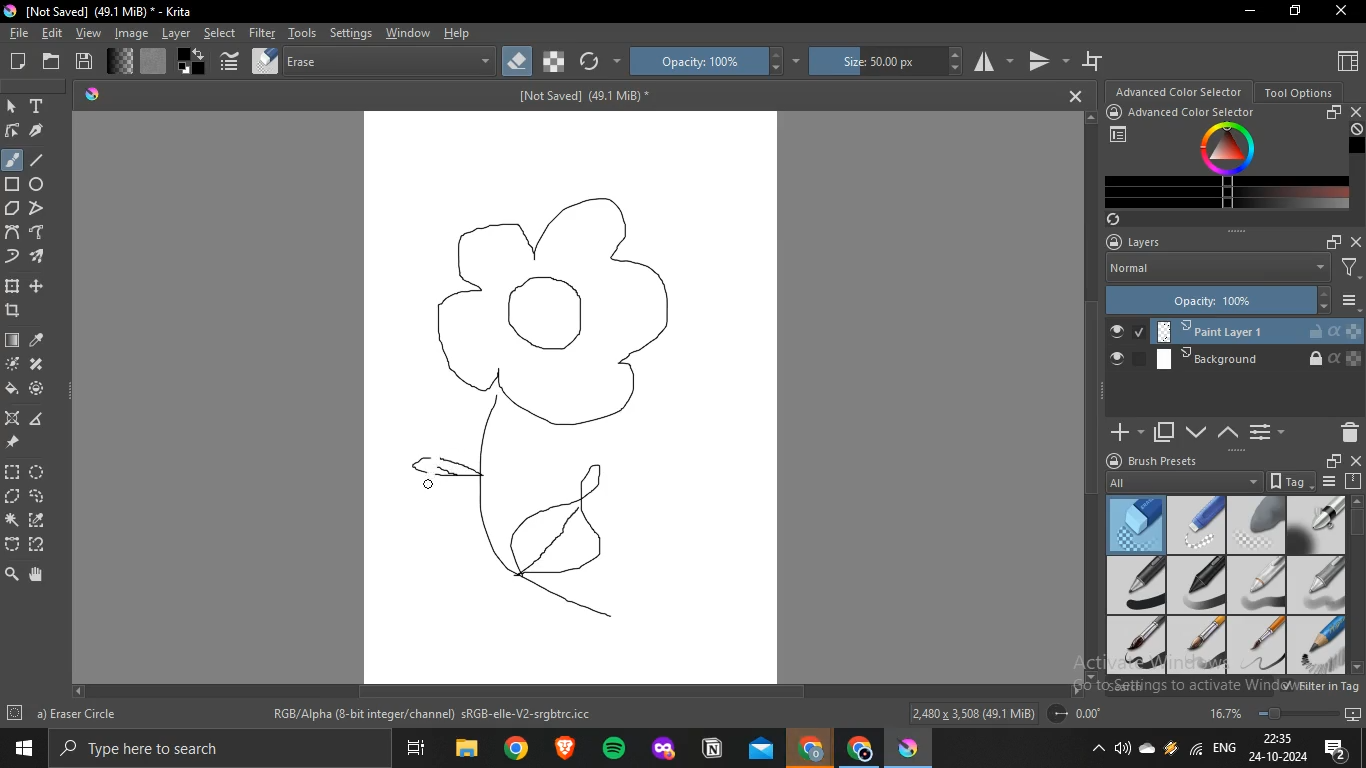  Describe the element at coordinates (1317, 584) in the screenshot. I see `basic 4 opacity` at that location.